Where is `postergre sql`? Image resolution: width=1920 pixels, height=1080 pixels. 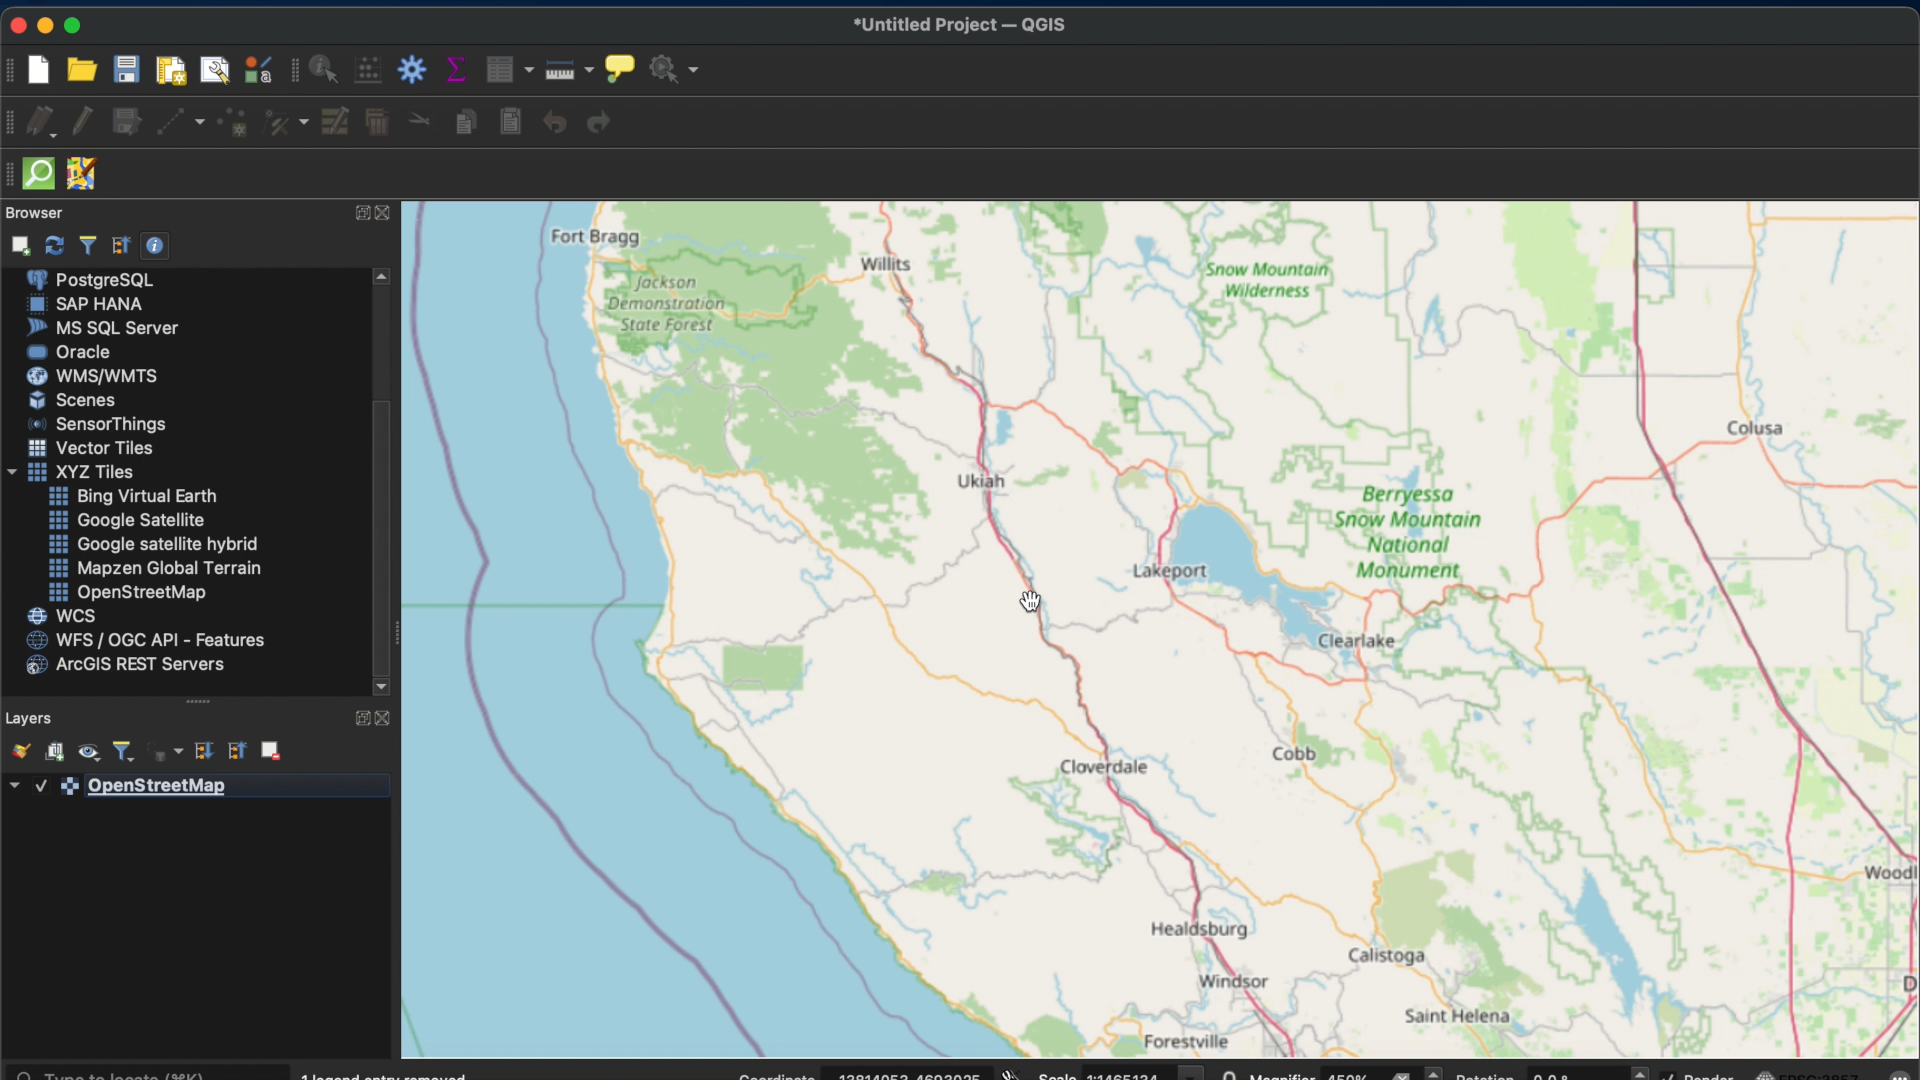 postergre sql is located at coordinates (94, 278).